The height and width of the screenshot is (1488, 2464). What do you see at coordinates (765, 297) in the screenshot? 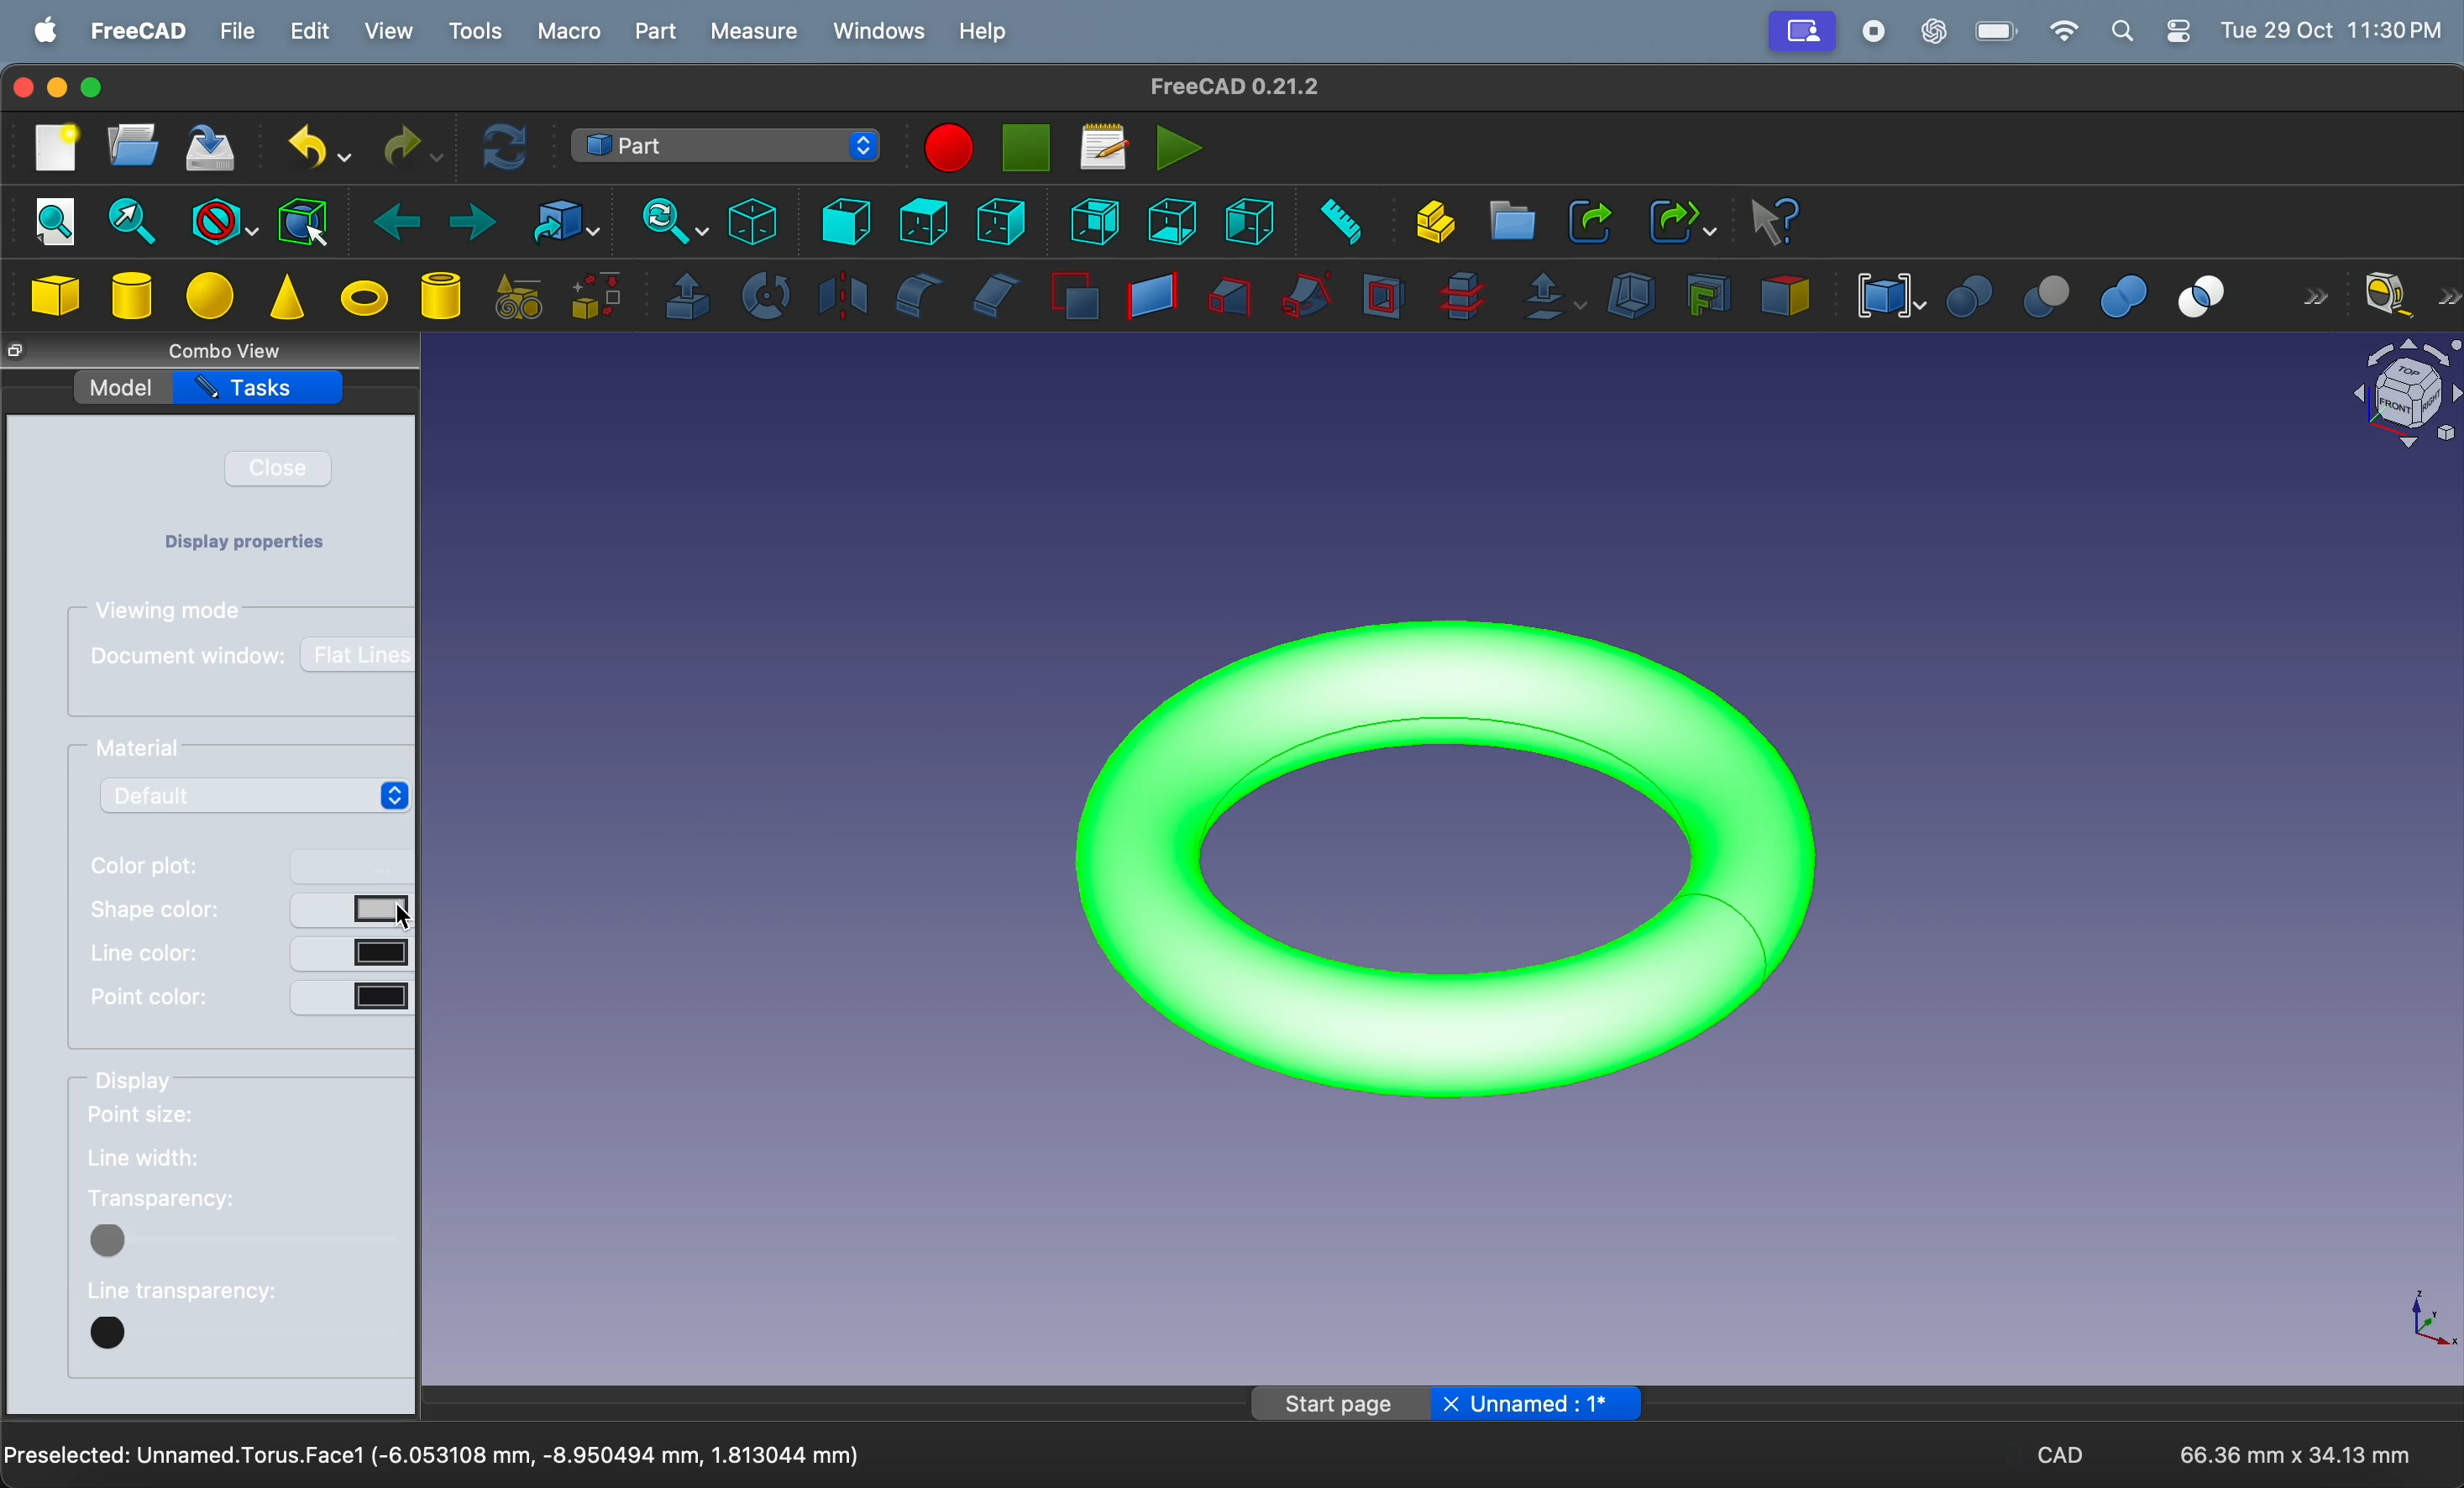
I see `revolve` at bounding box center [765, 297].